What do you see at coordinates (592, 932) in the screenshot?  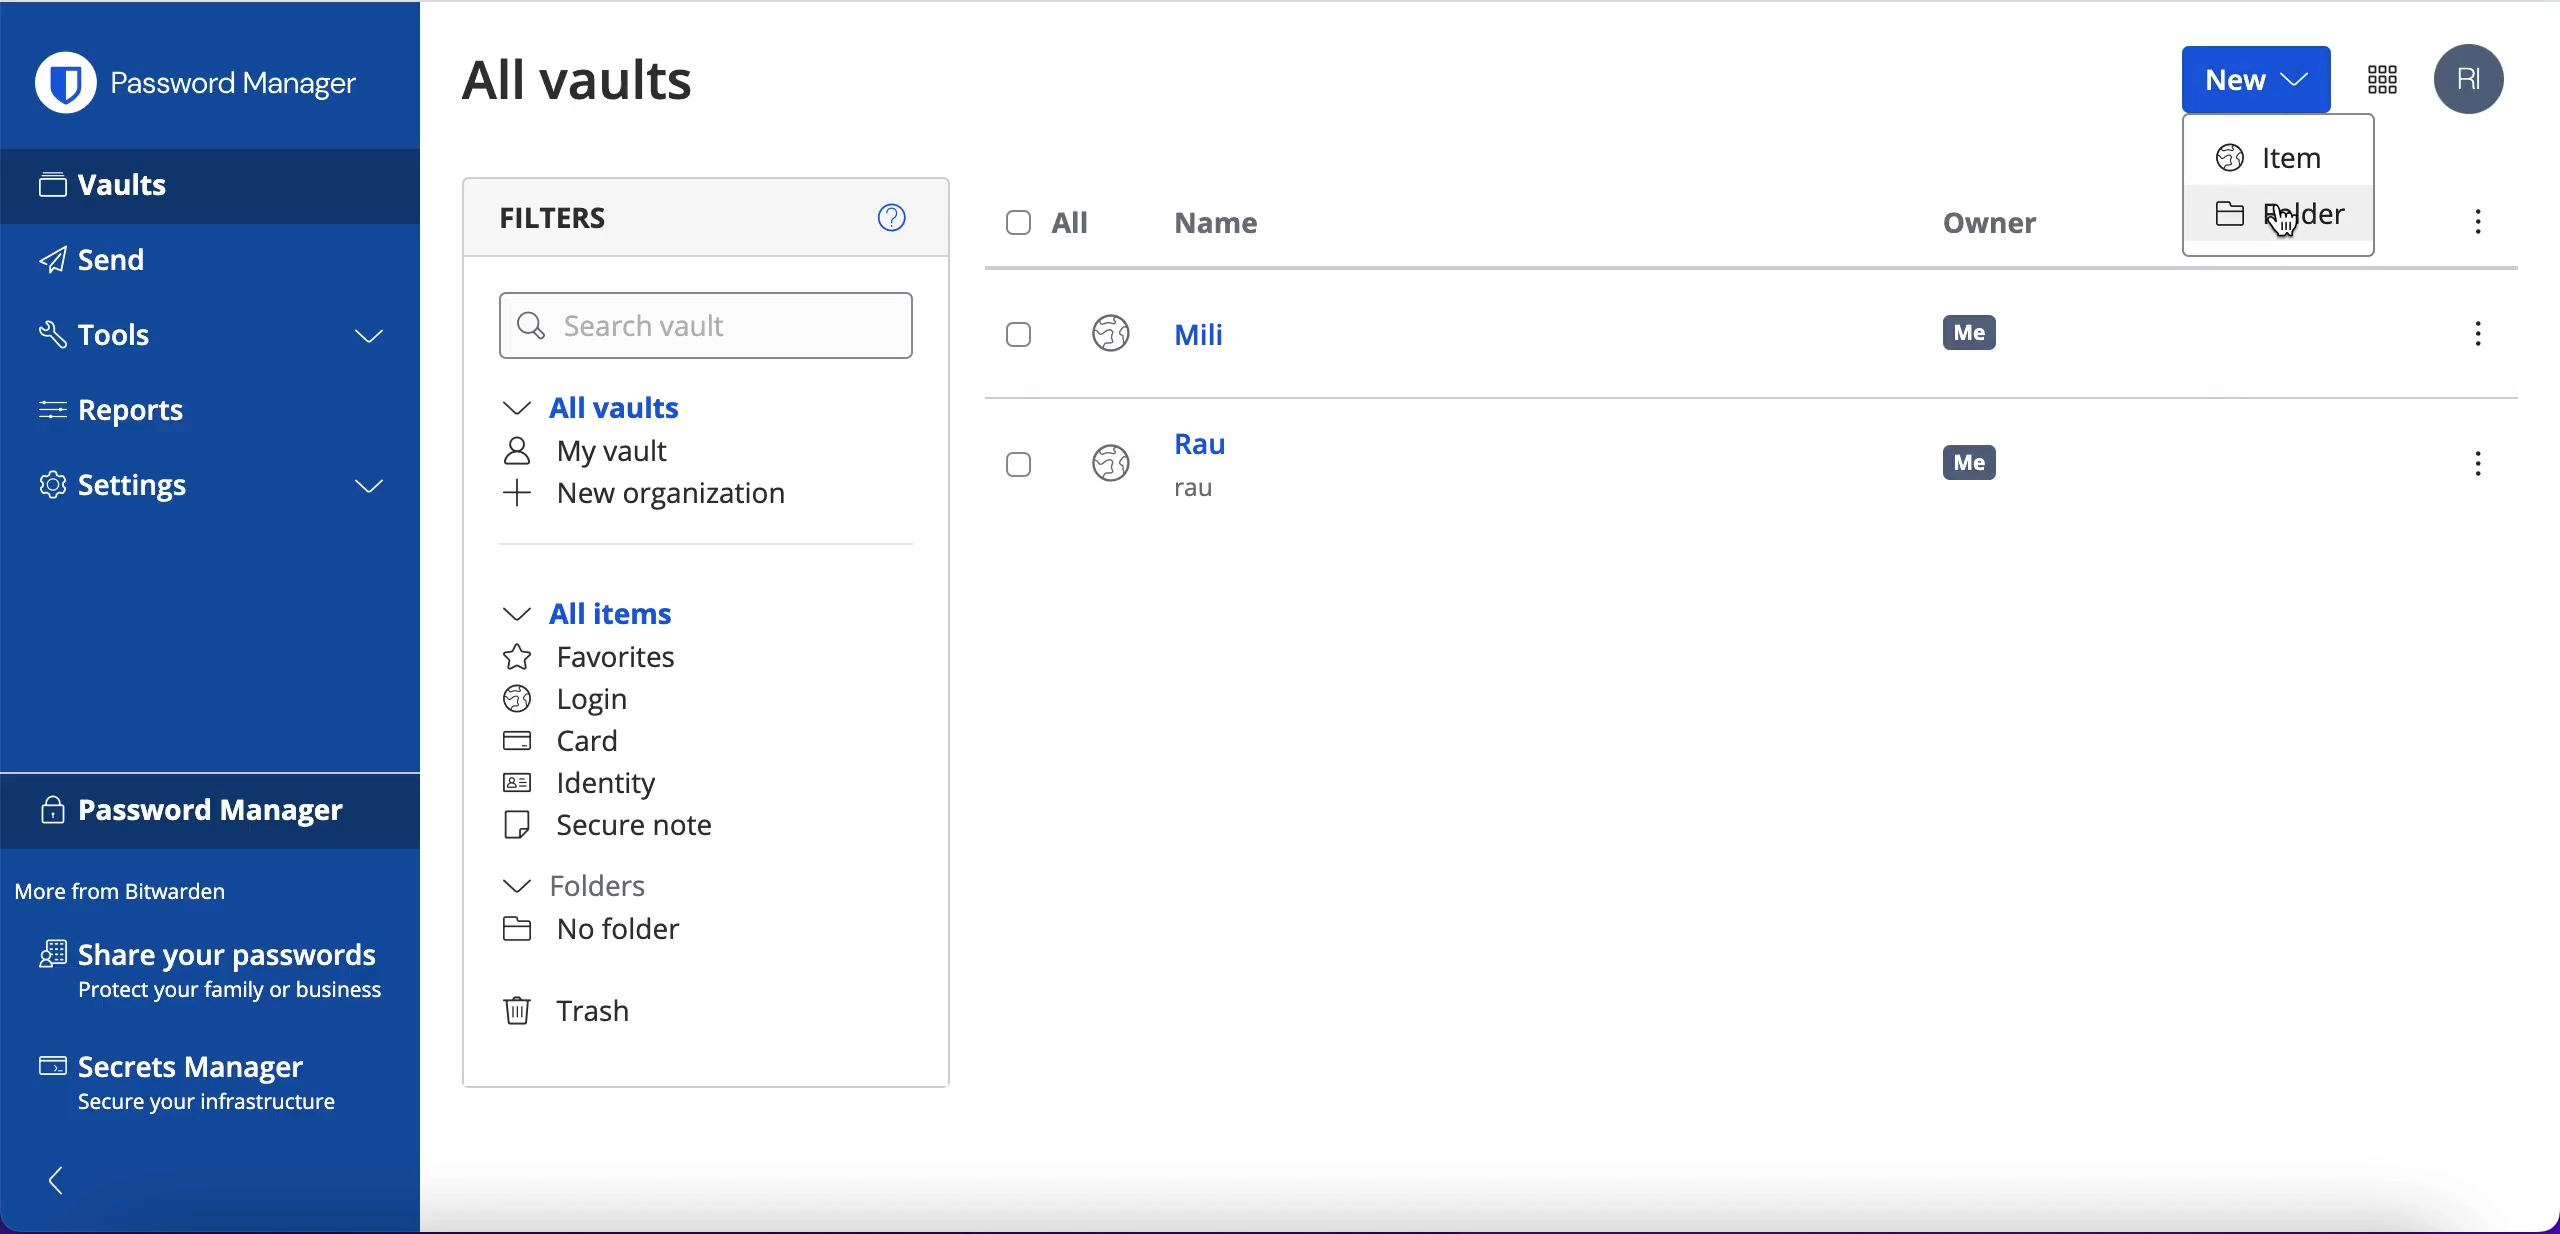 I see `no folder` at bounding box center [592, 932].